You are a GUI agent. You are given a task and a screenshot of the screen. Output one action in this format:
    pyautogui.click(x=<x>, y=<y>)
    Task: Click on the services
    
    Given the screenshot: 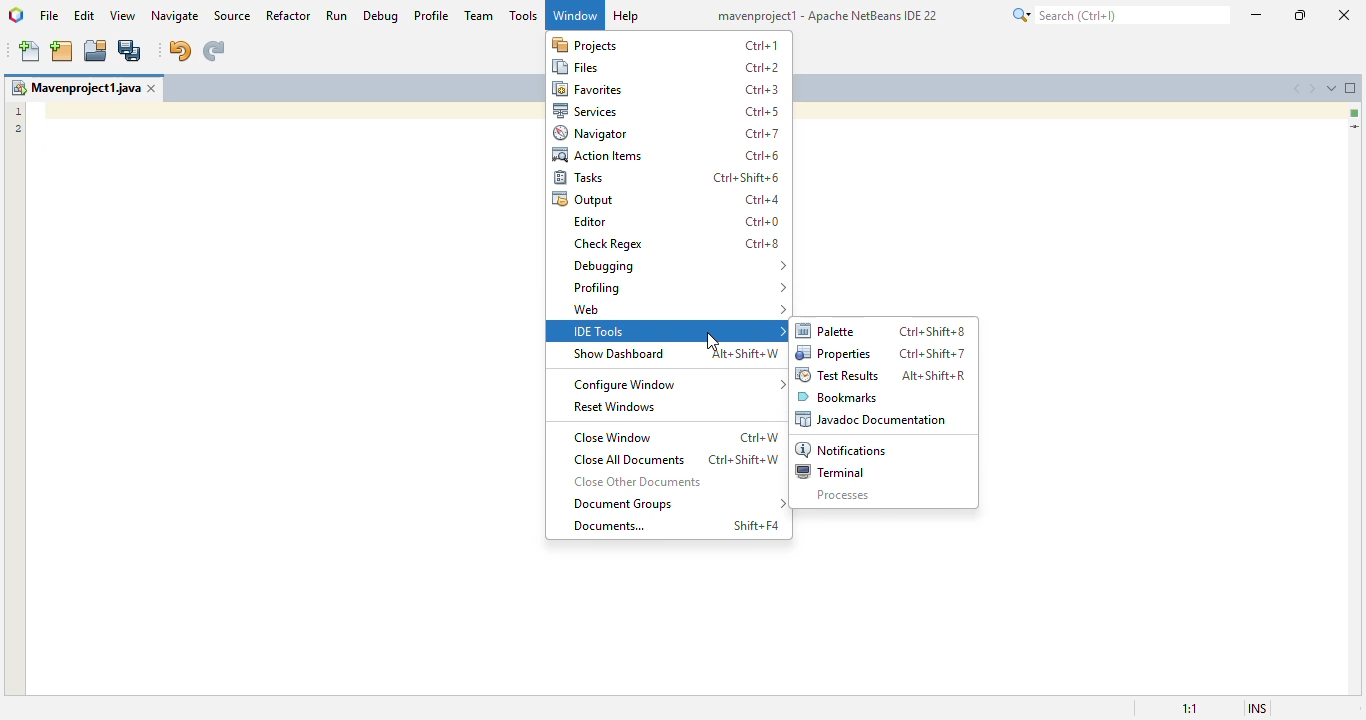 What is the action you would take?
    pyautogui.click(x=587, y=111)
    